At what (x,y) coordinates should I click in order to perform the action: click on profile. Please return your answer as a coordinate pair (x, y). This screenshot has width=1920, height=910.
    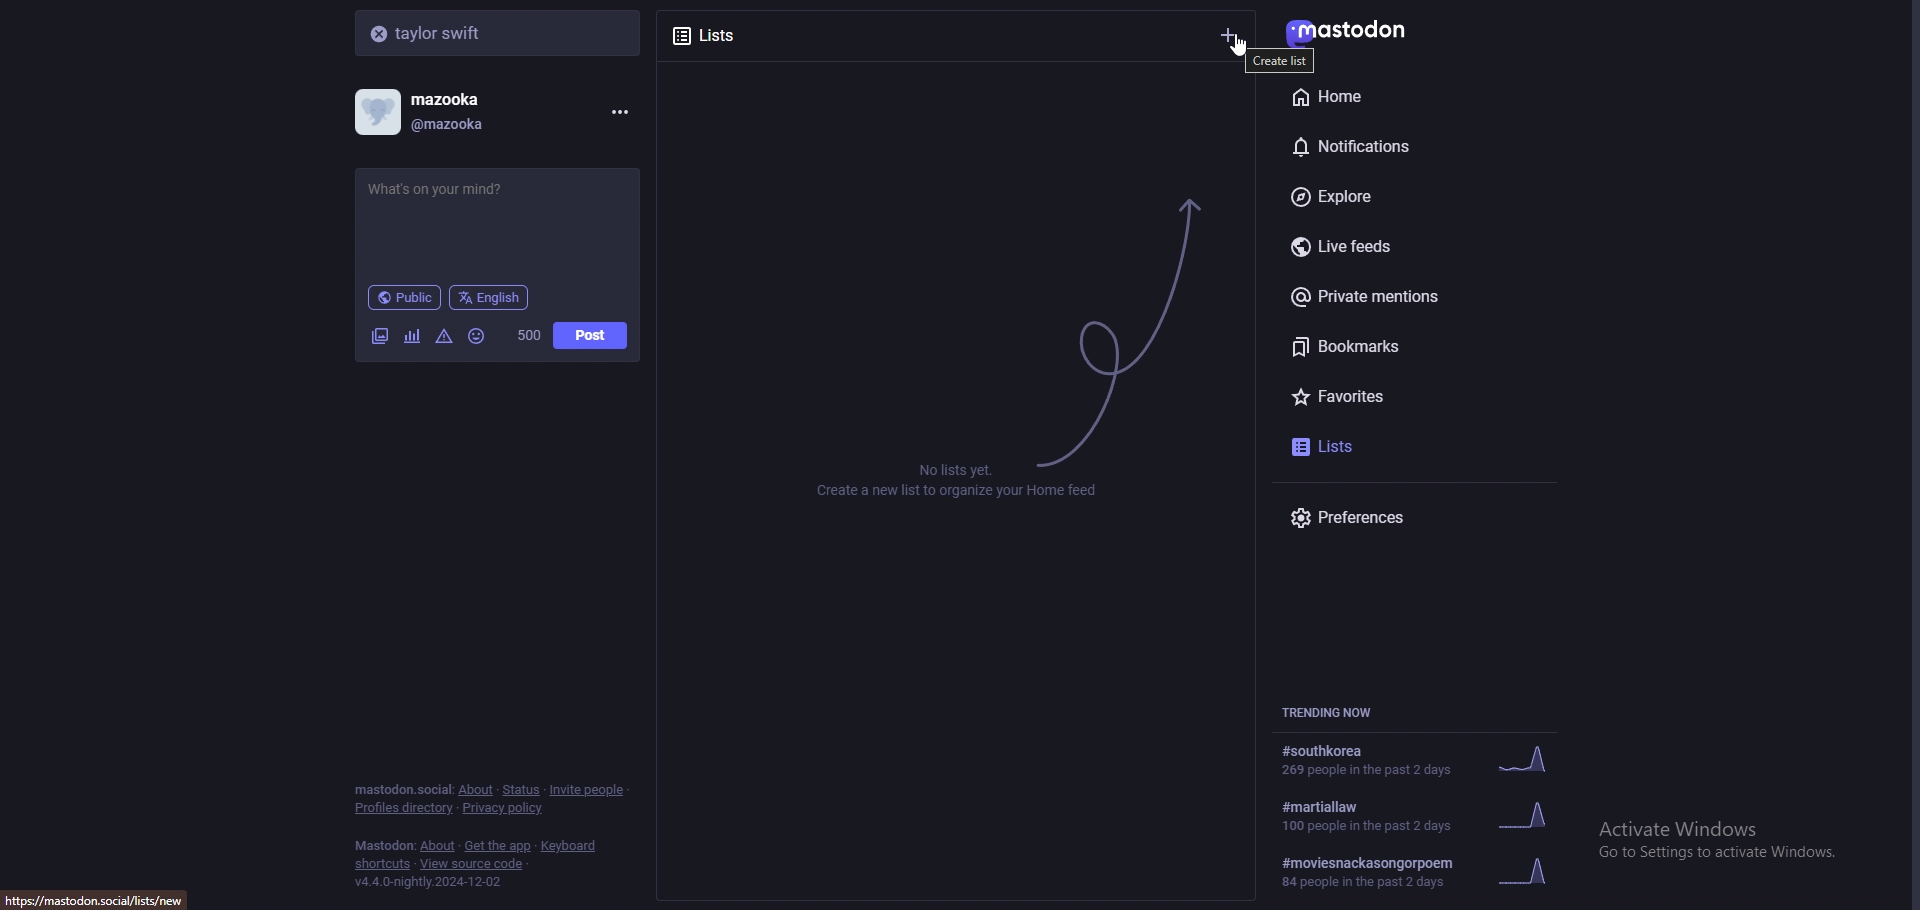
    Looking at the image, I should click on (436, 112).